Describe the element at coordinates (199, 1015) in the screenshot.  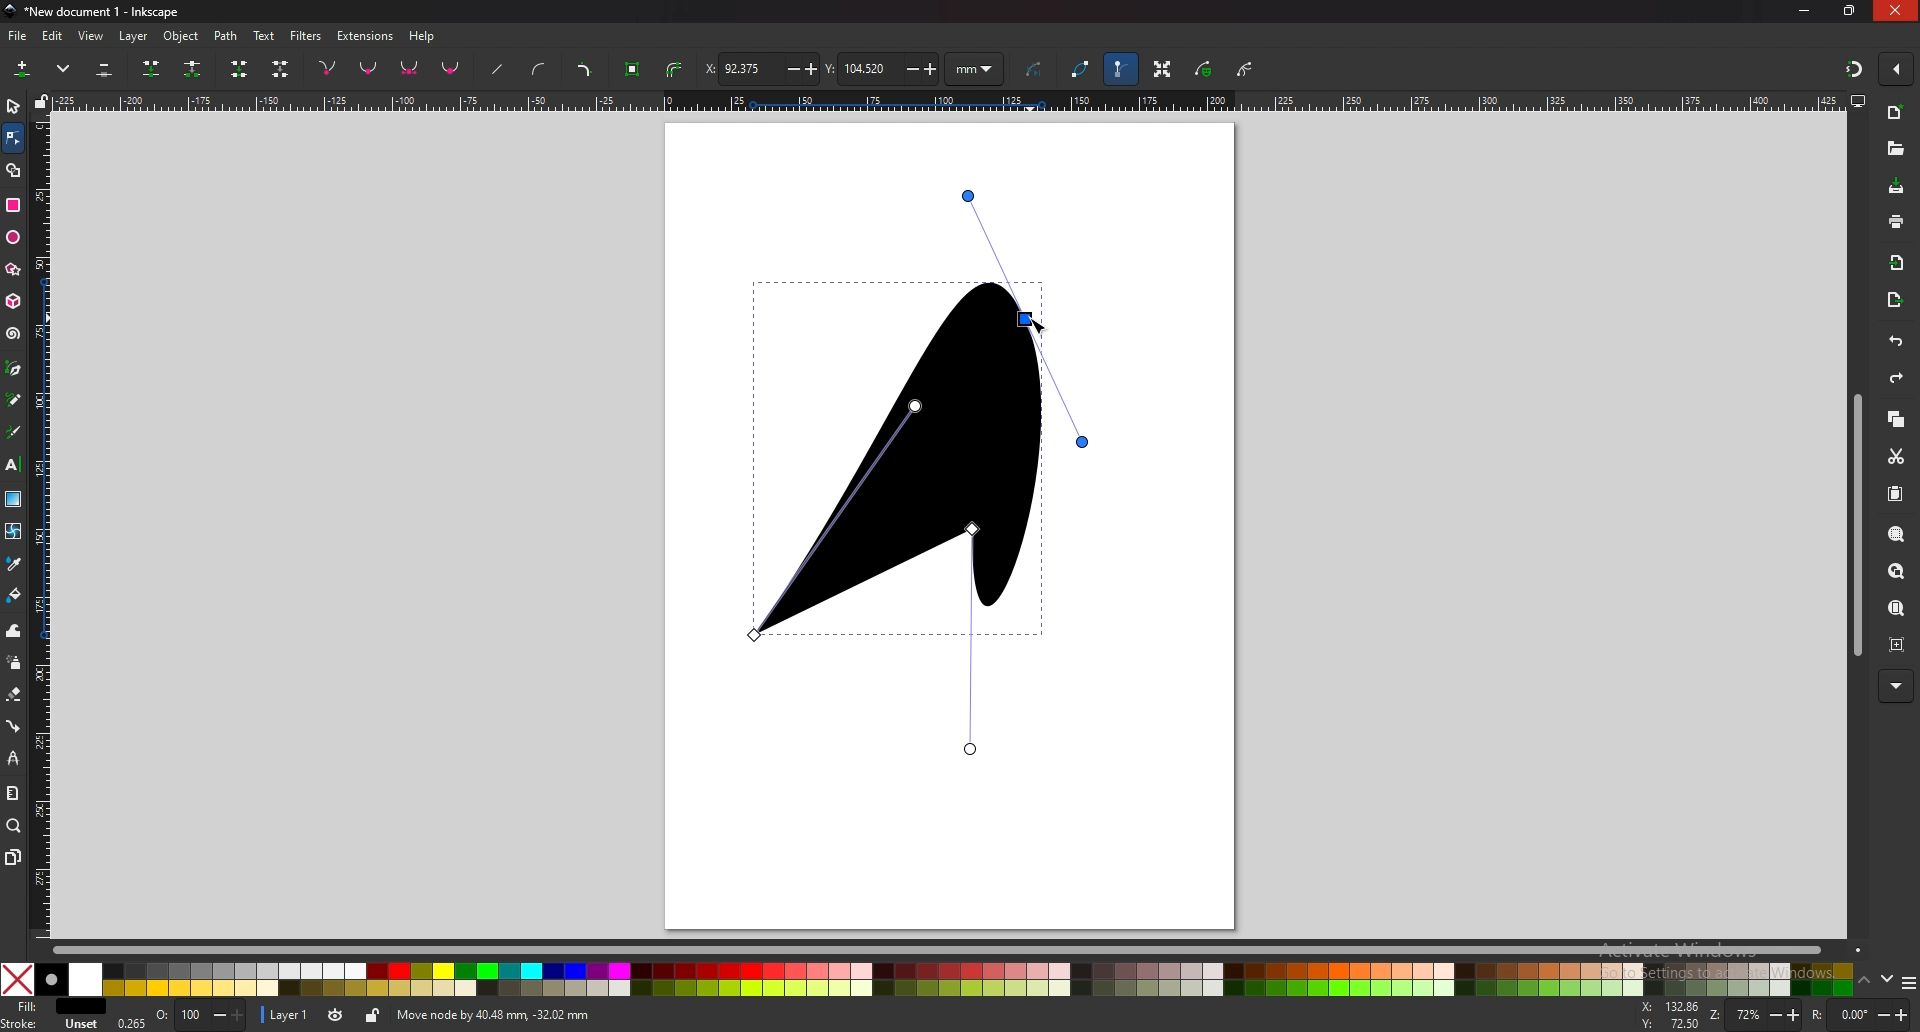
I see `opacity` at that location.